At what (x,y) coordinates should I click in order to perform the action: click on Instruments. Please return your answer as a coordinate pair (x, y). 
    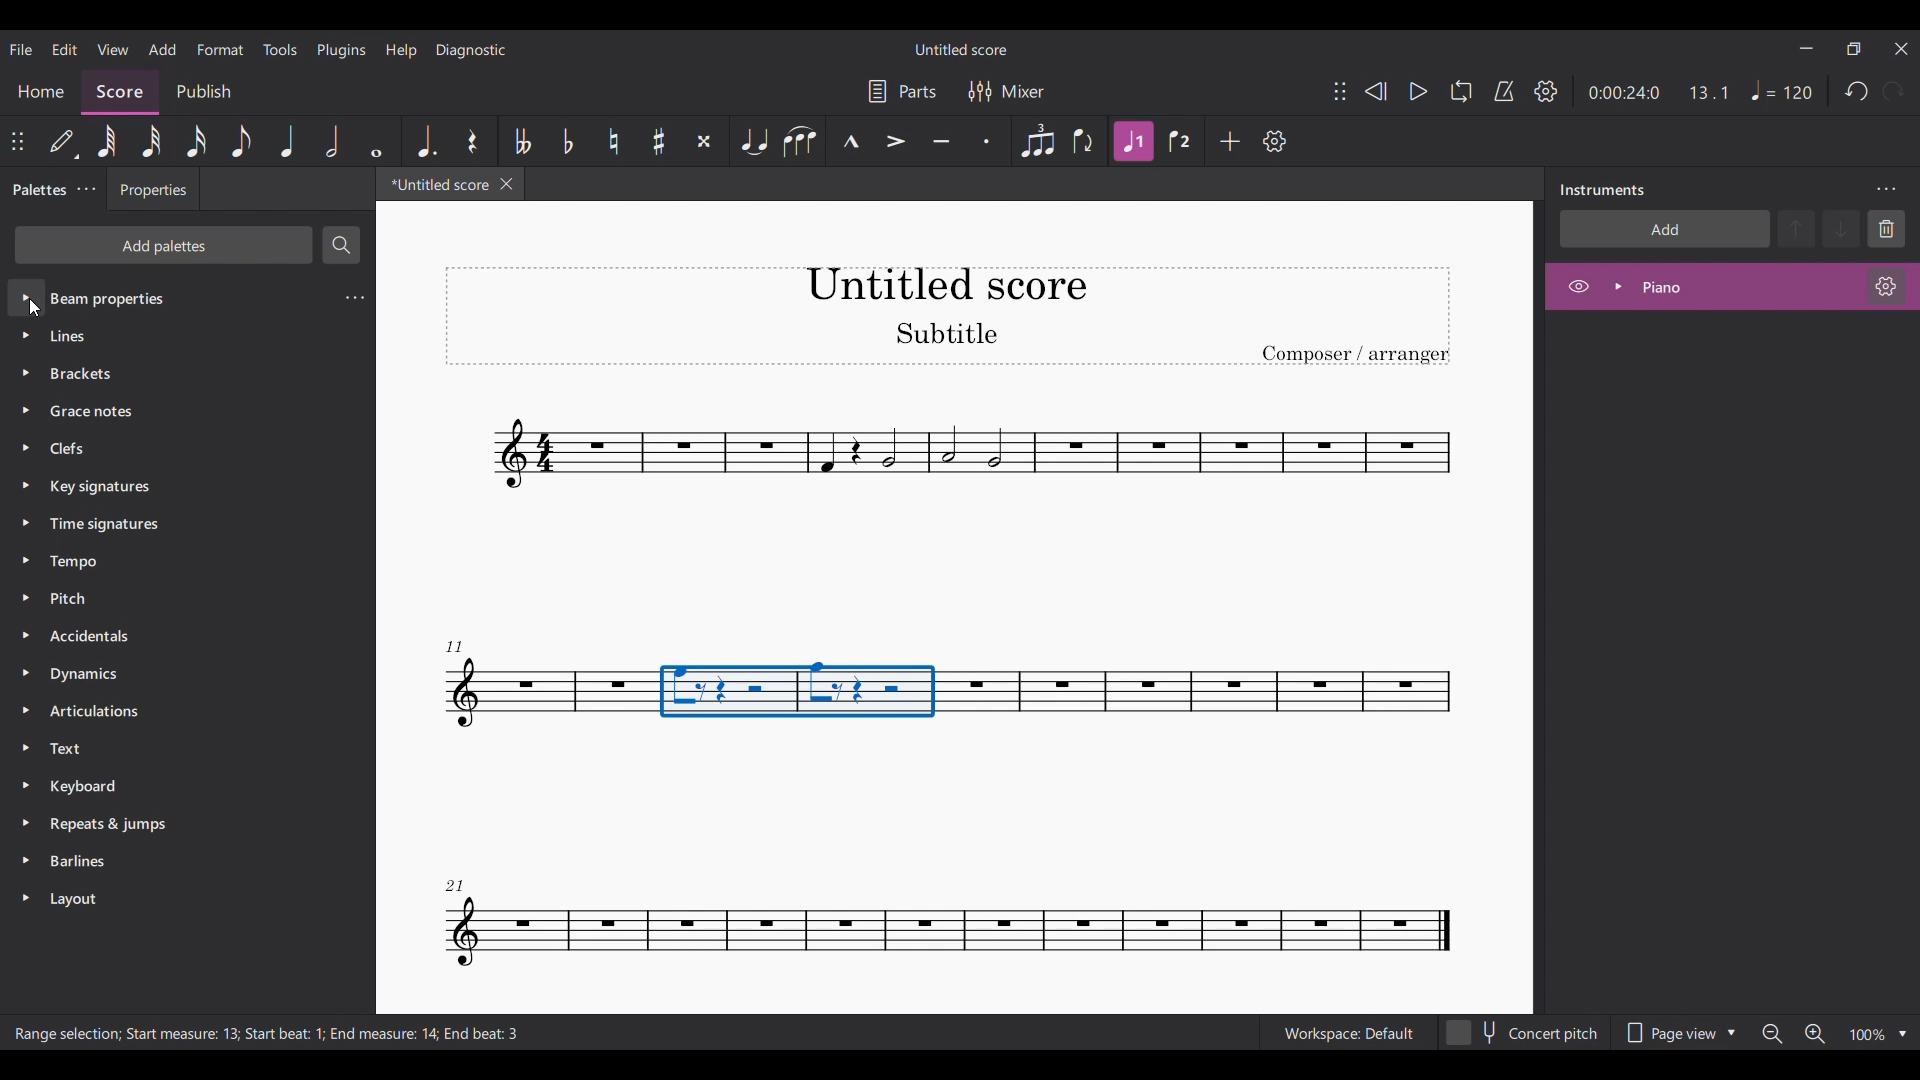
    Looking at the image, I should click on (1602, 190).